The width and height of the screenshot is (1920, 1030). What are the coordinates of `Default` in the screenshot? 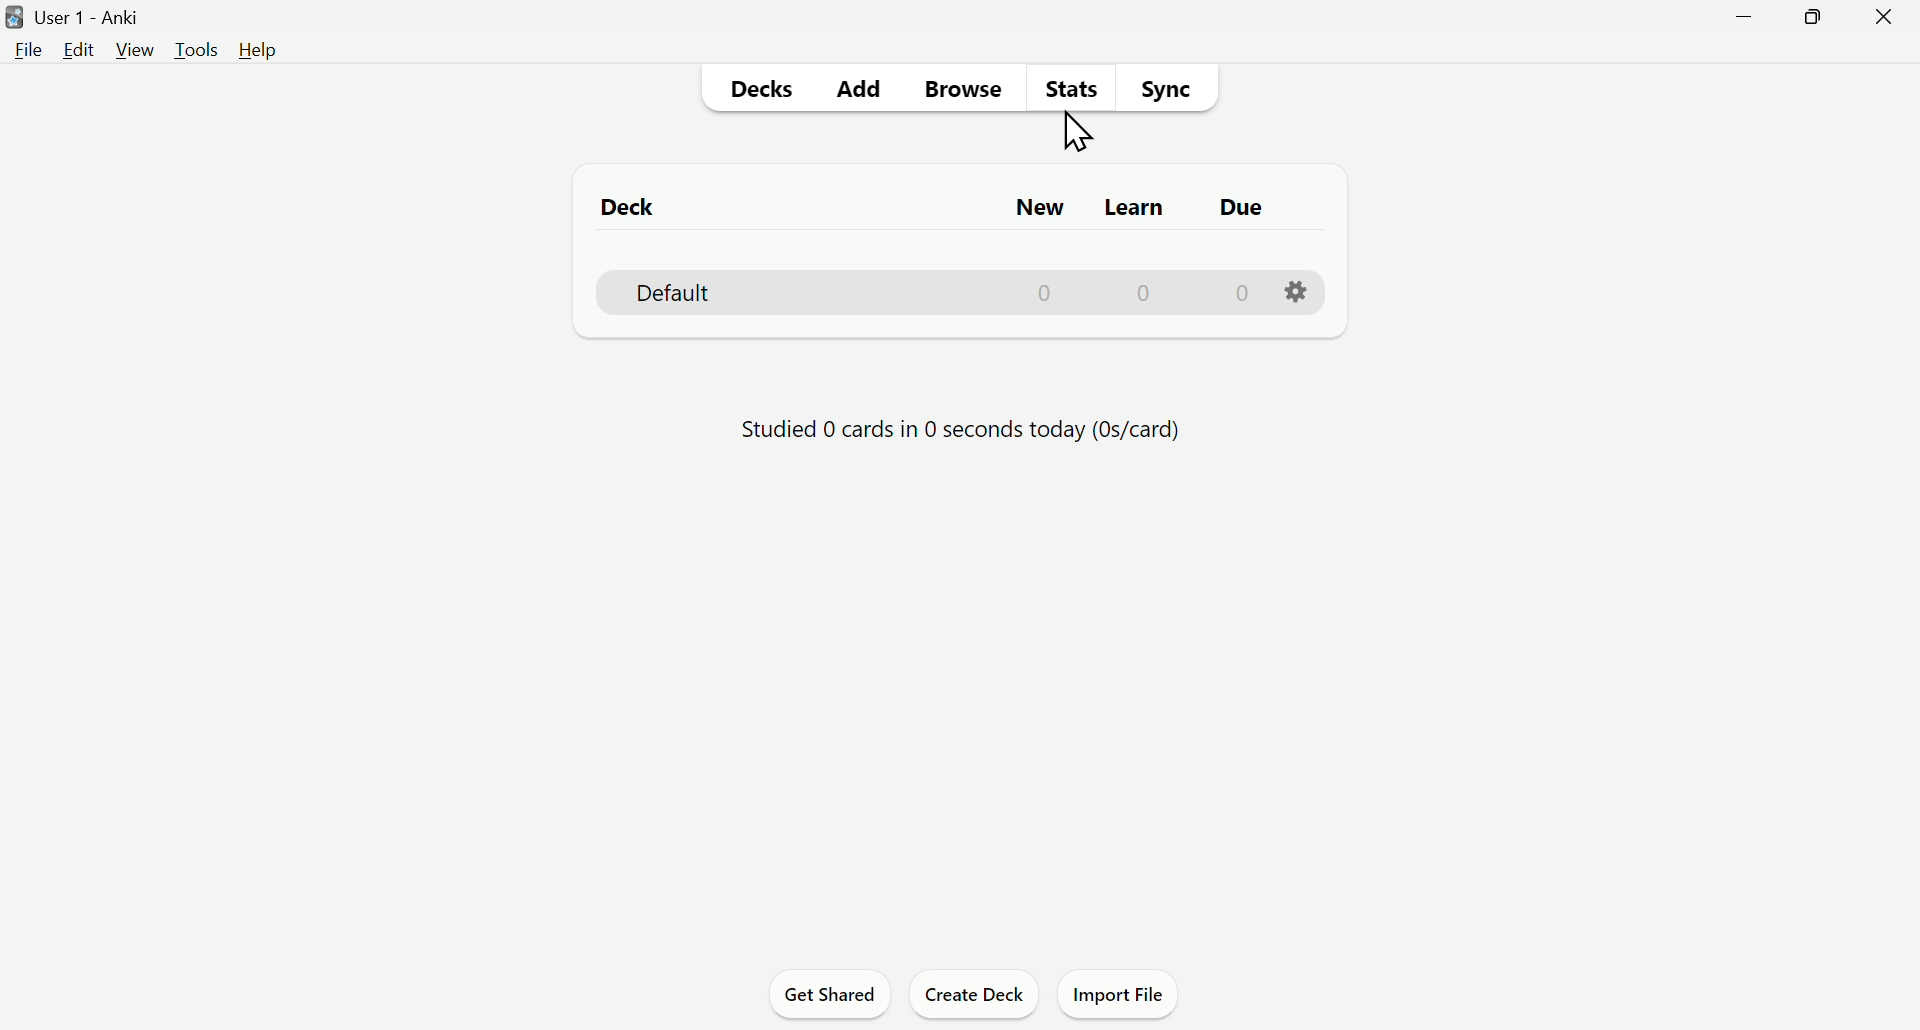 It's located at (671, 291).